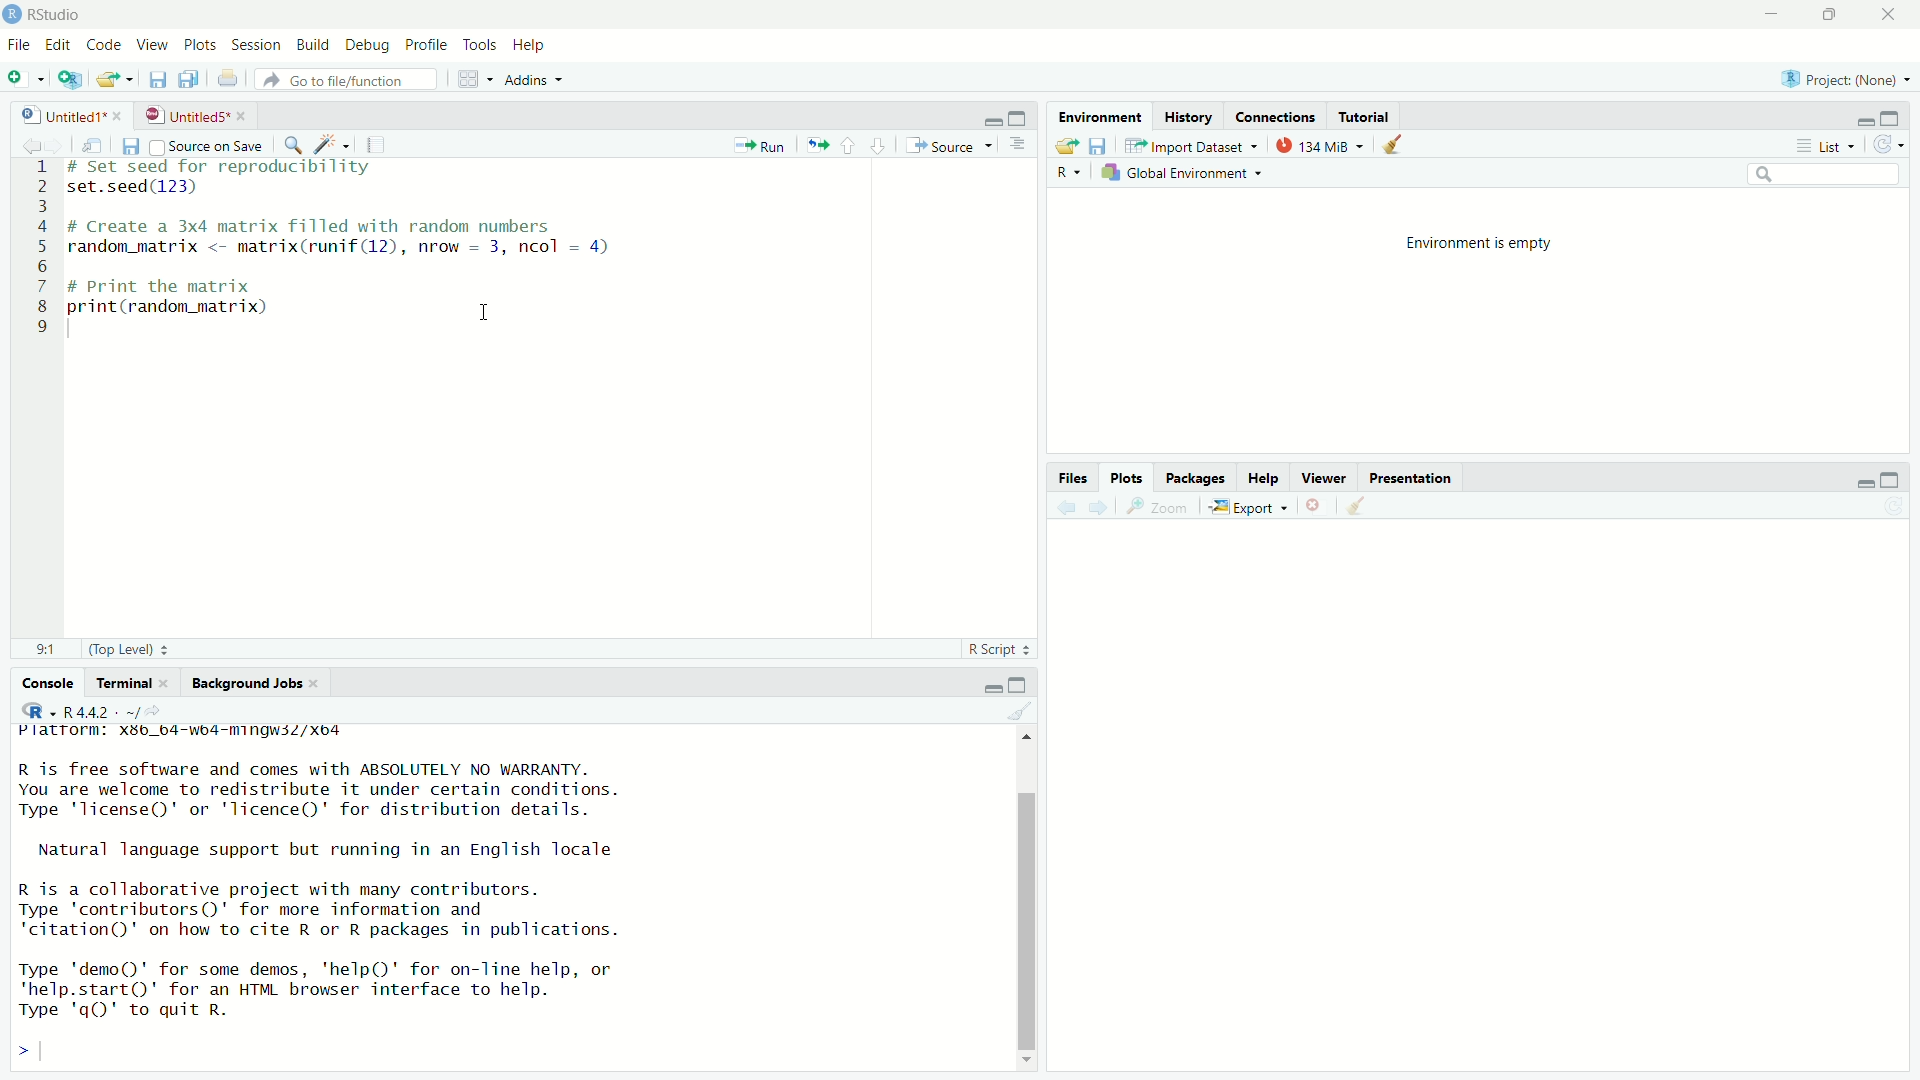 This screenshot has height=1080, width=1920. What do you see at coordinates (356, 894) in the screenshot?
I see `rPlatrorm. Xx3b_b4-wo4-mingwsZ/xo4

R is free software and comes with ABSOLUTELY NO WARRANTY.

You are welcome to redistribute it under certain conditions.

Type 'license()' or 'licence()' for distribution details.
Natural language support but running in an English locale

R is a collaborative project with many contributors.

Type 'contributors()' for more information and

‘citation()' on how to cite R or R packages in publications.

Type 'demo()' for some demos, 'help()' for on-line help, or

'help.start()' for an HTML browser interface to help.

Type 'qQ)' to quit R.

>` at bounding box center [356, 894].